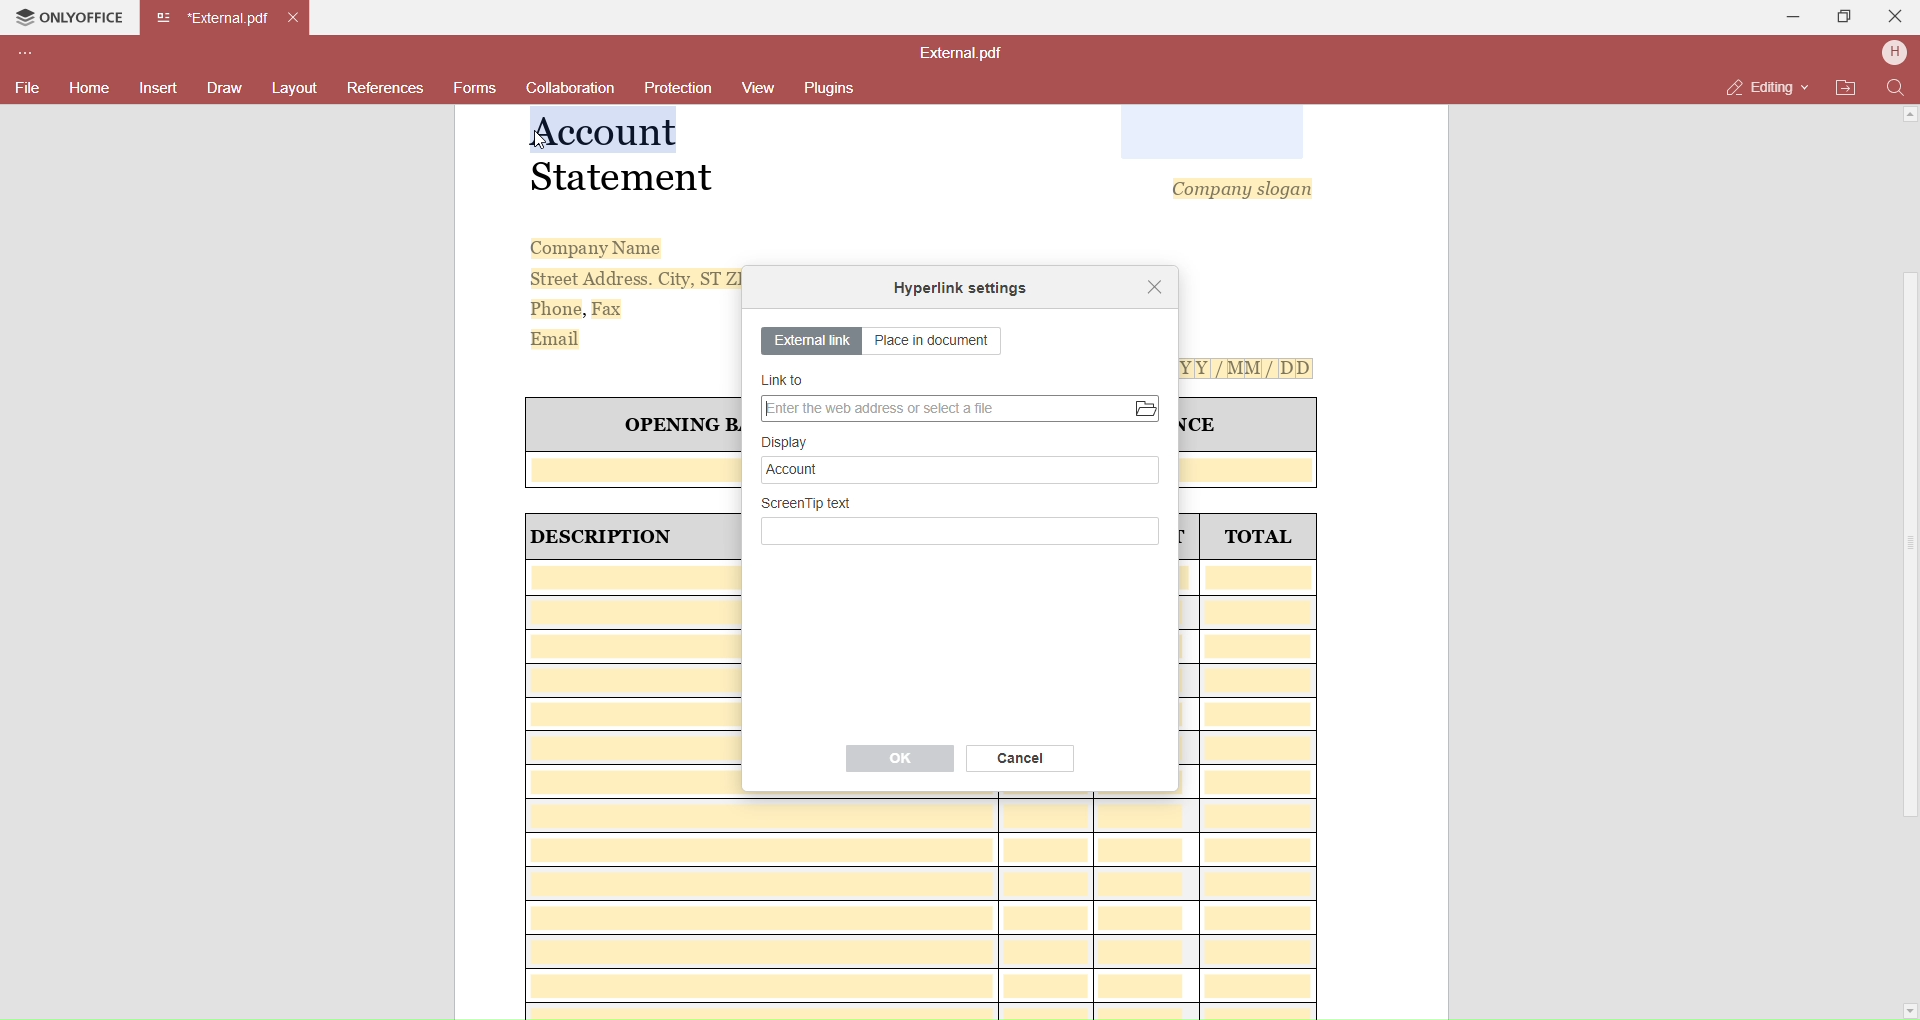 The image size is (1920, 1020). Describe the element at coordinates (815, 502) in the screenshot. I see `Screen tip text` at that location.